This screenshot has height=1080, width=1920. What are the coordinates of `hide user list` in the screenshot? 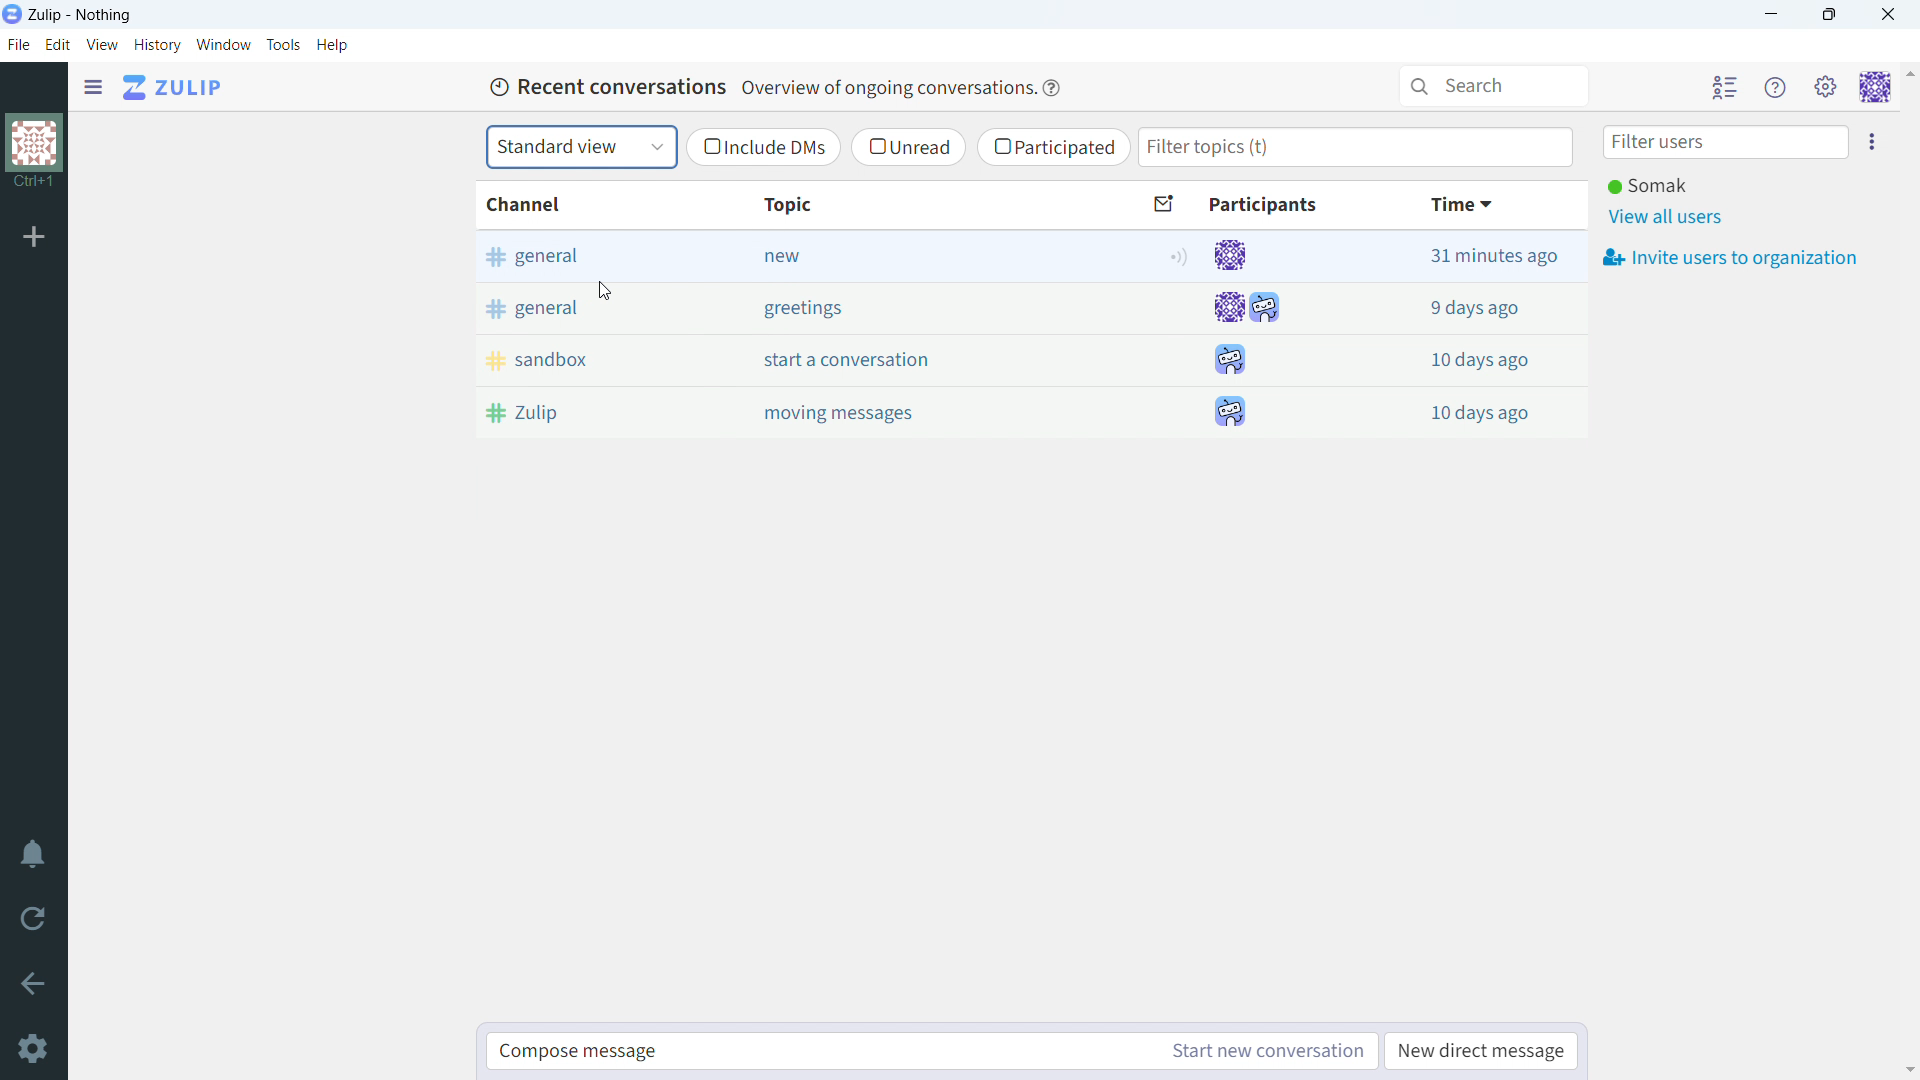 It's located at (1725, 86).